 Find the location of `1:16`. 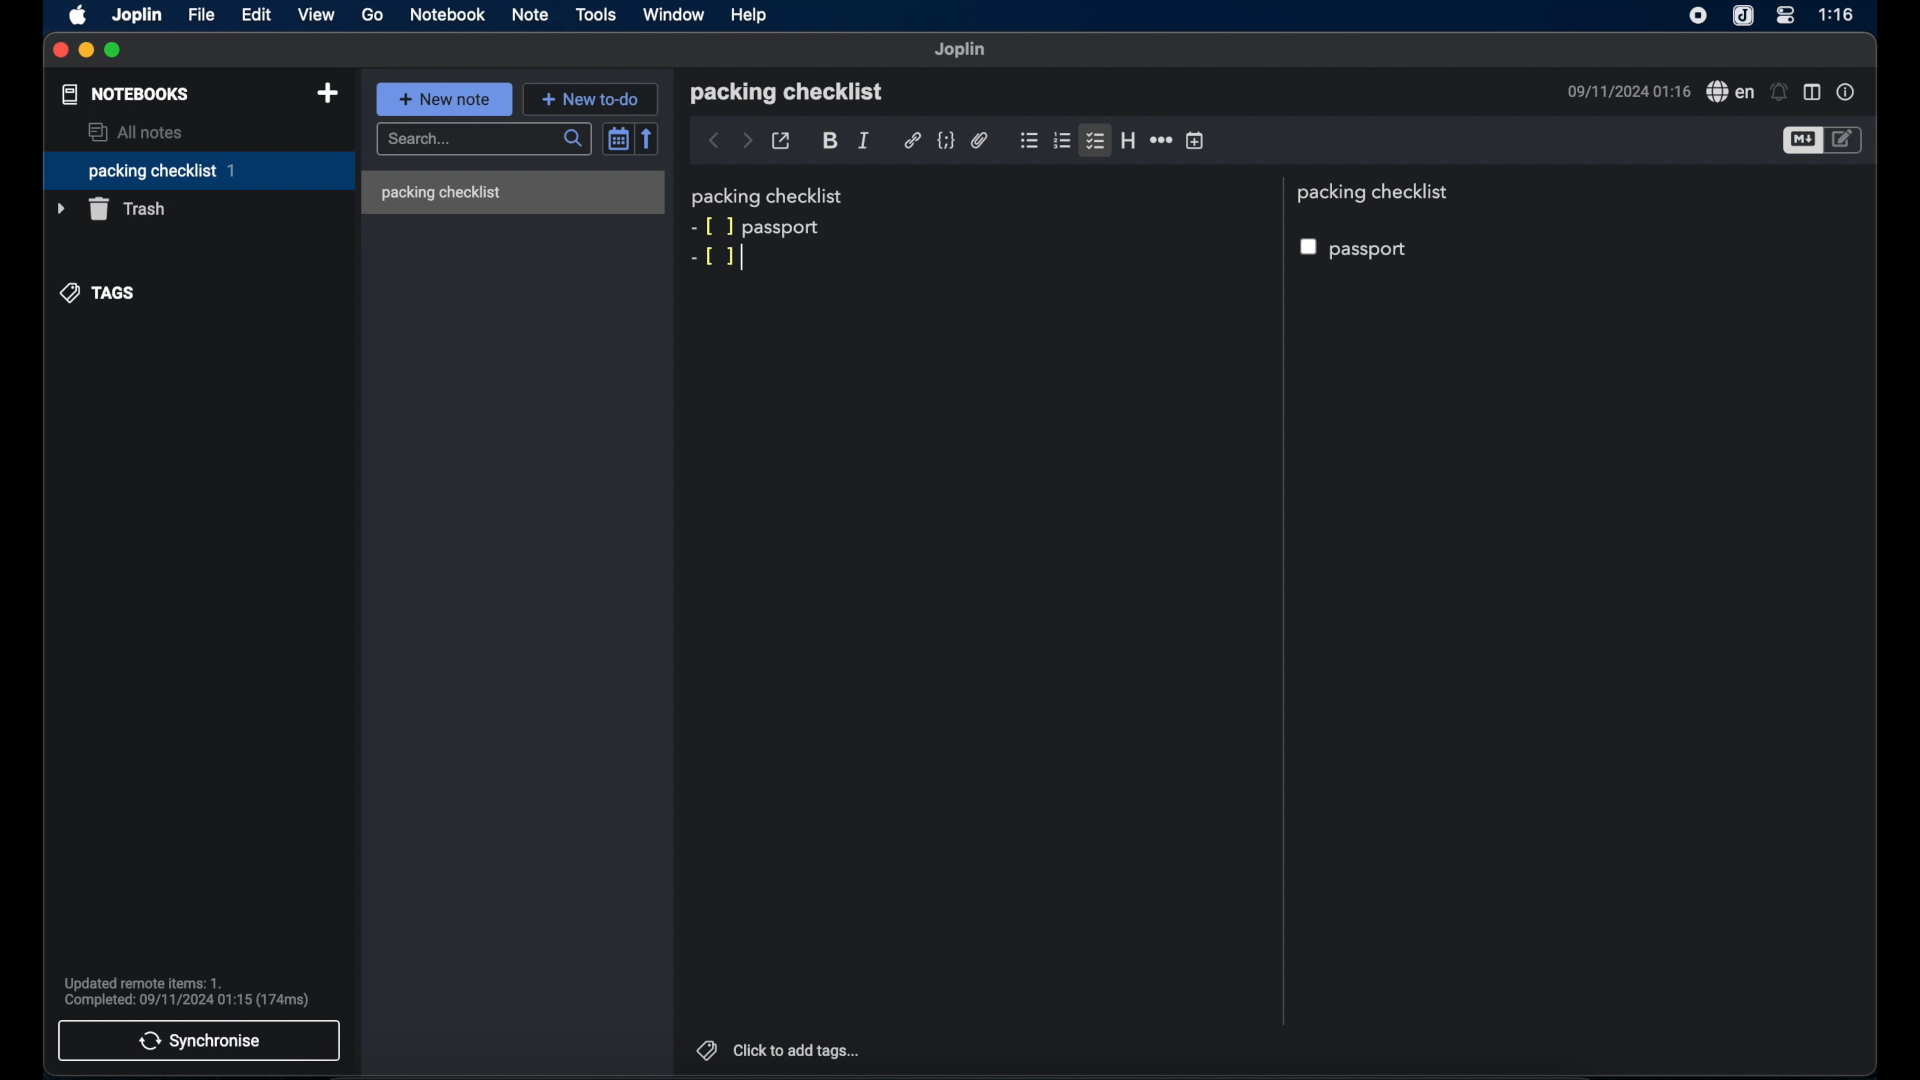

1:16 is located at coordinates (1838, 15).